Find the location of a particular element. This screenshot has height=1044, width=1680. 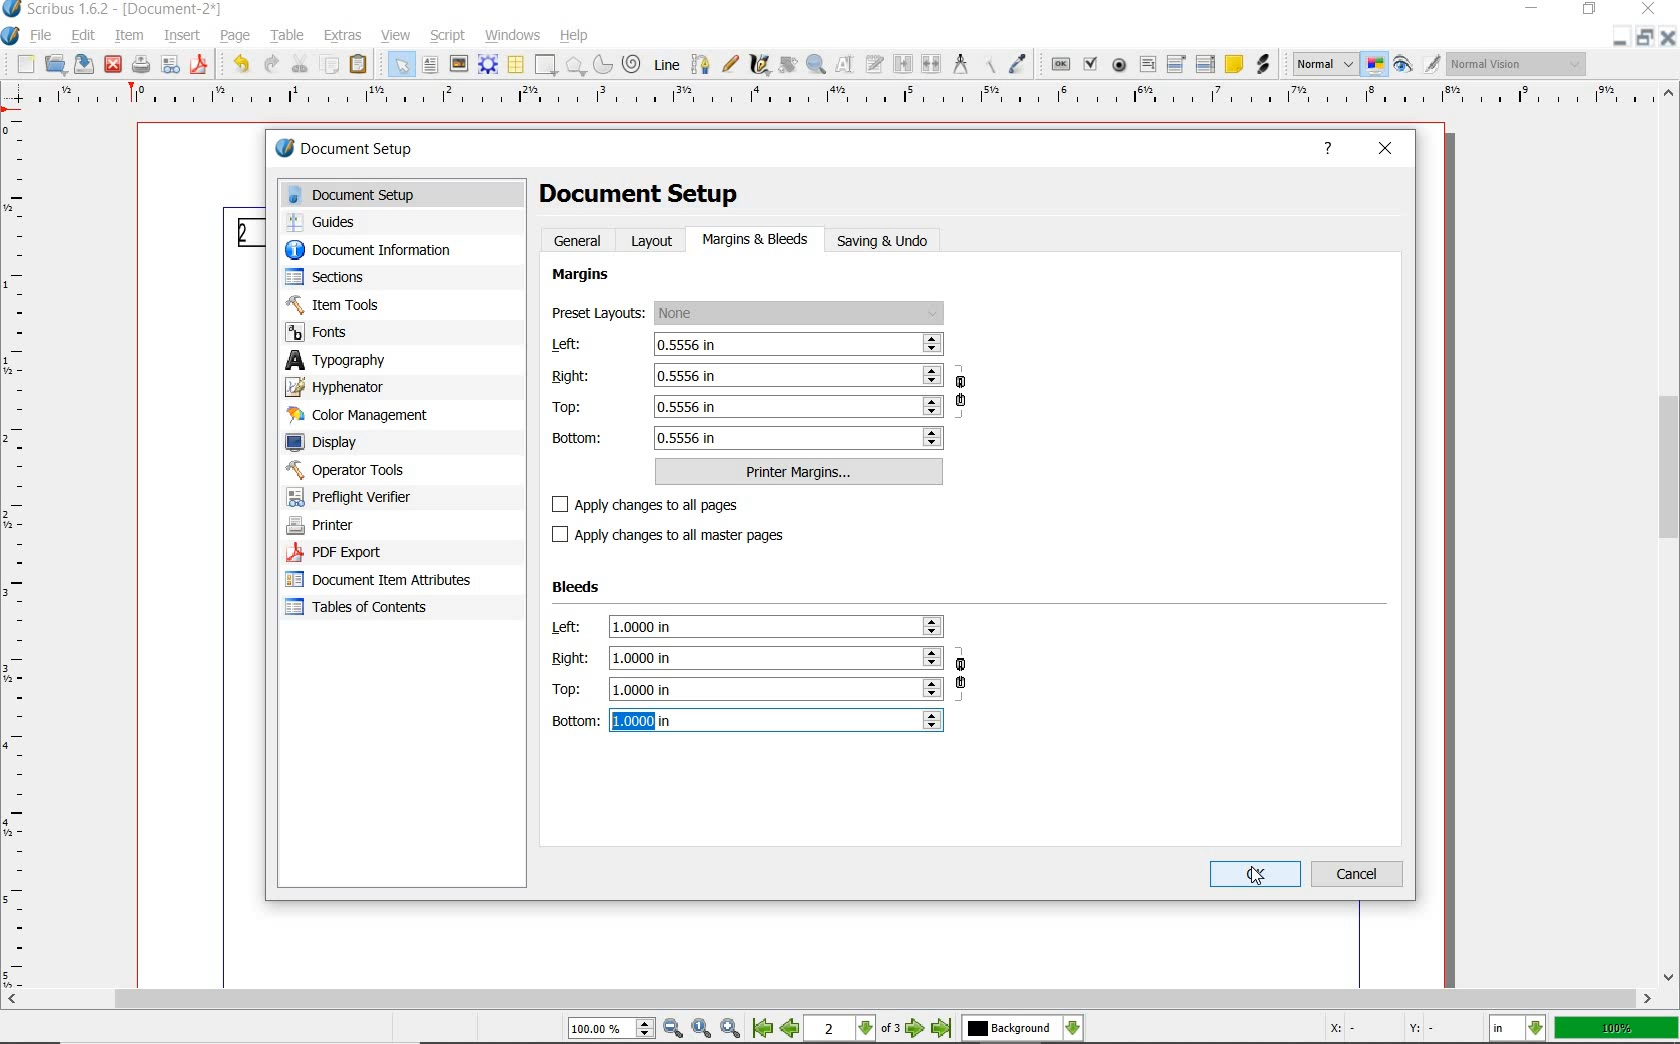

pdf push button is located at coordinates (1062, 65).